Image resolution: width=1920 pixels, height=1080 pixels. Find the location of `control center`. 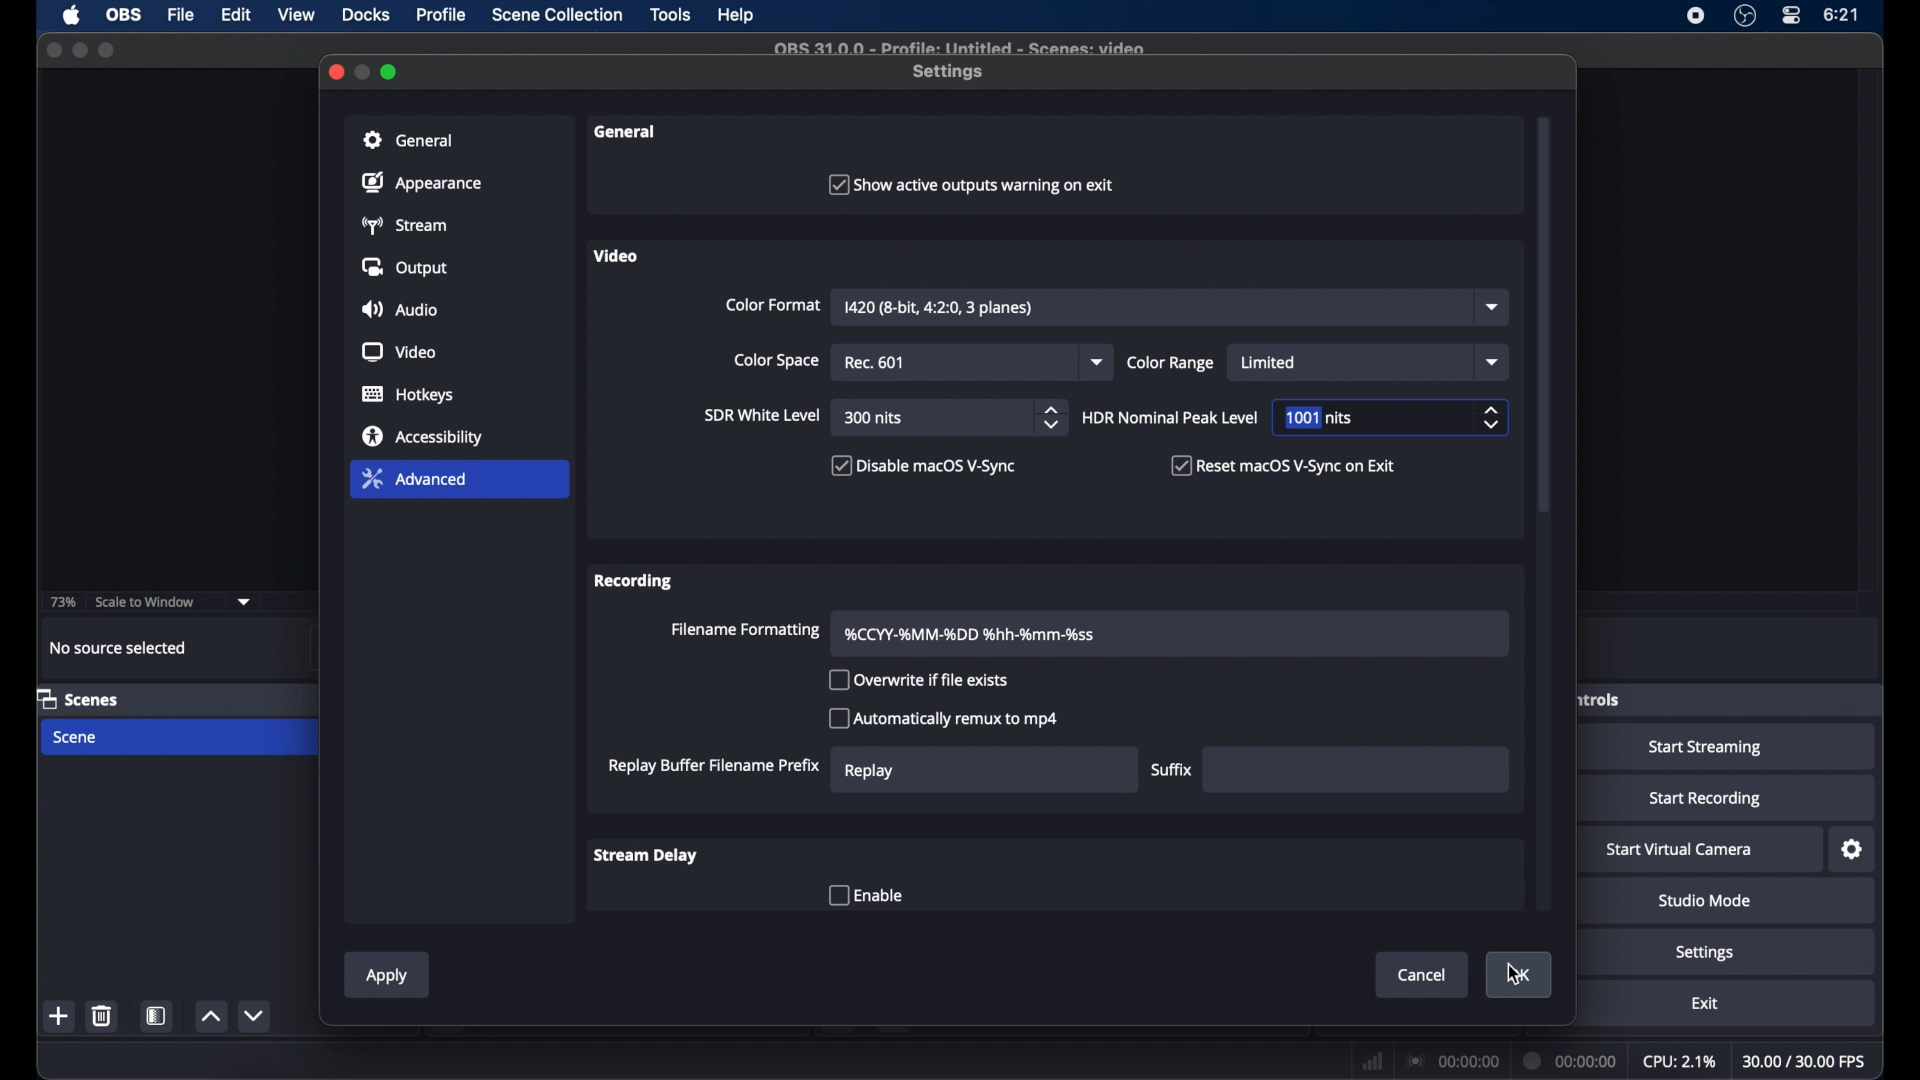

control center is located at coordinates (1790, 16).